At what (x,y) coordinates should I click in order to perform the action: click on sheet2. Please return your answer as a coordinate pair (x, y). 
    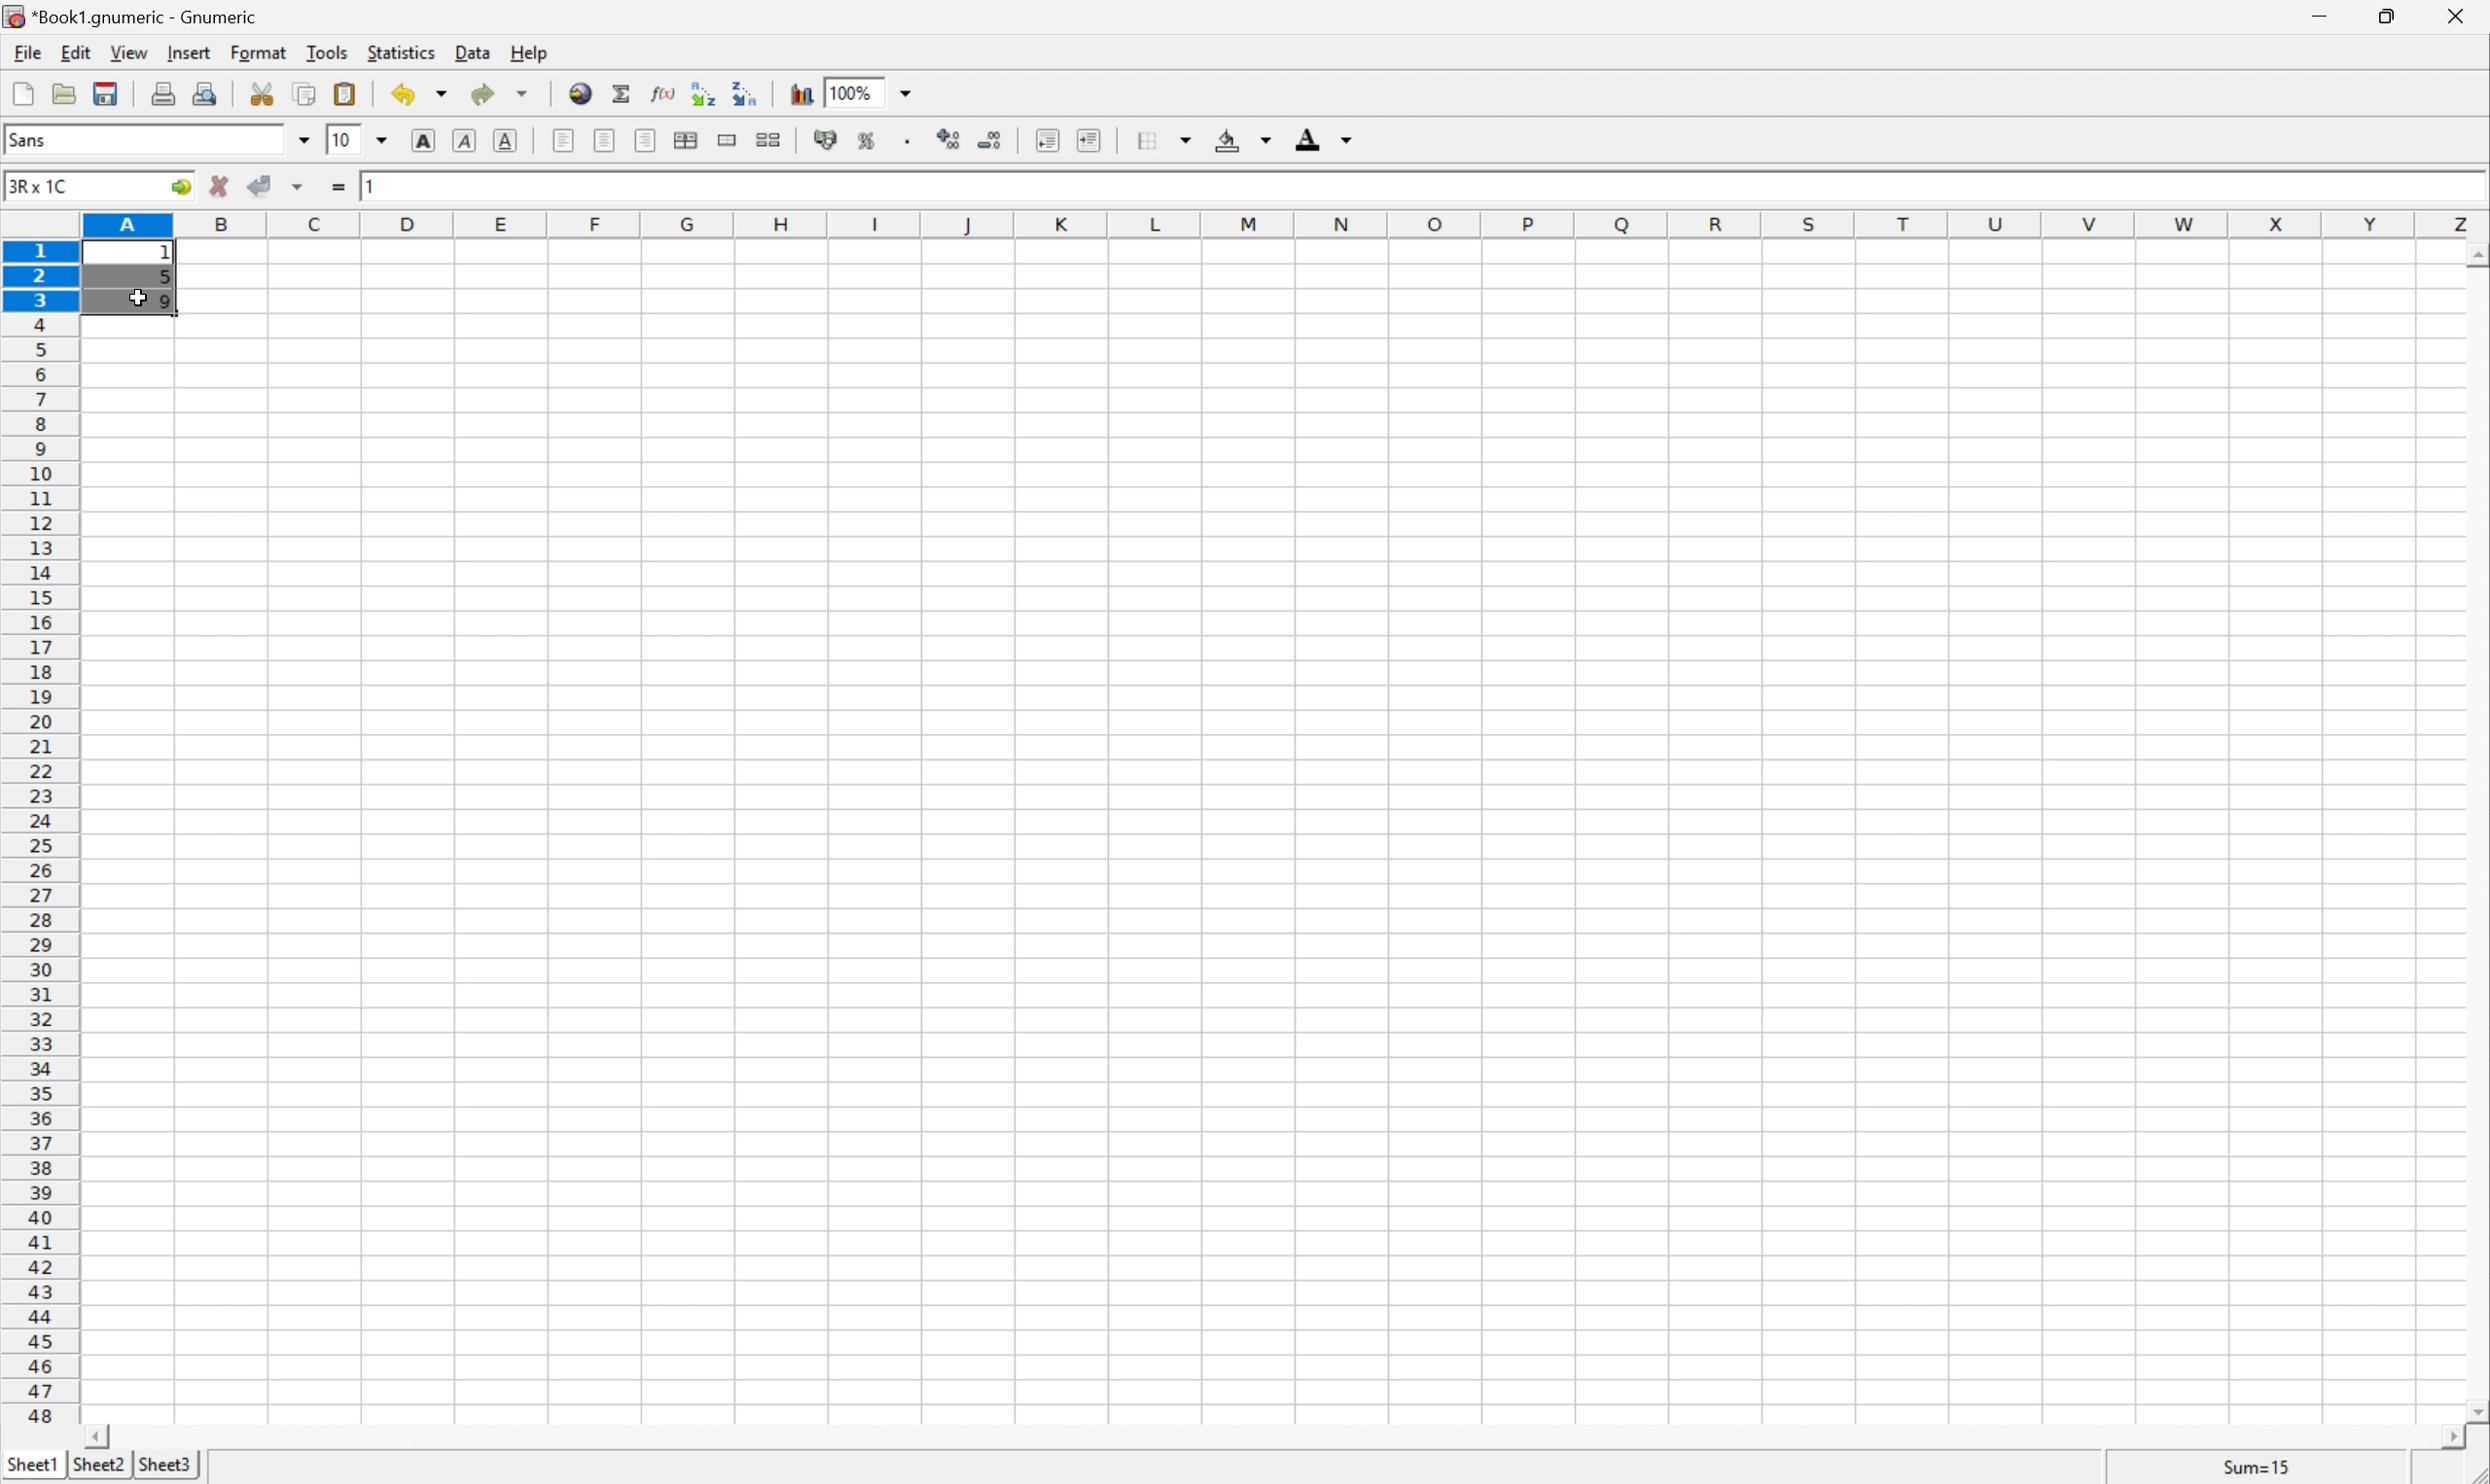
    Looking at the image, I should click on (98, 1470).